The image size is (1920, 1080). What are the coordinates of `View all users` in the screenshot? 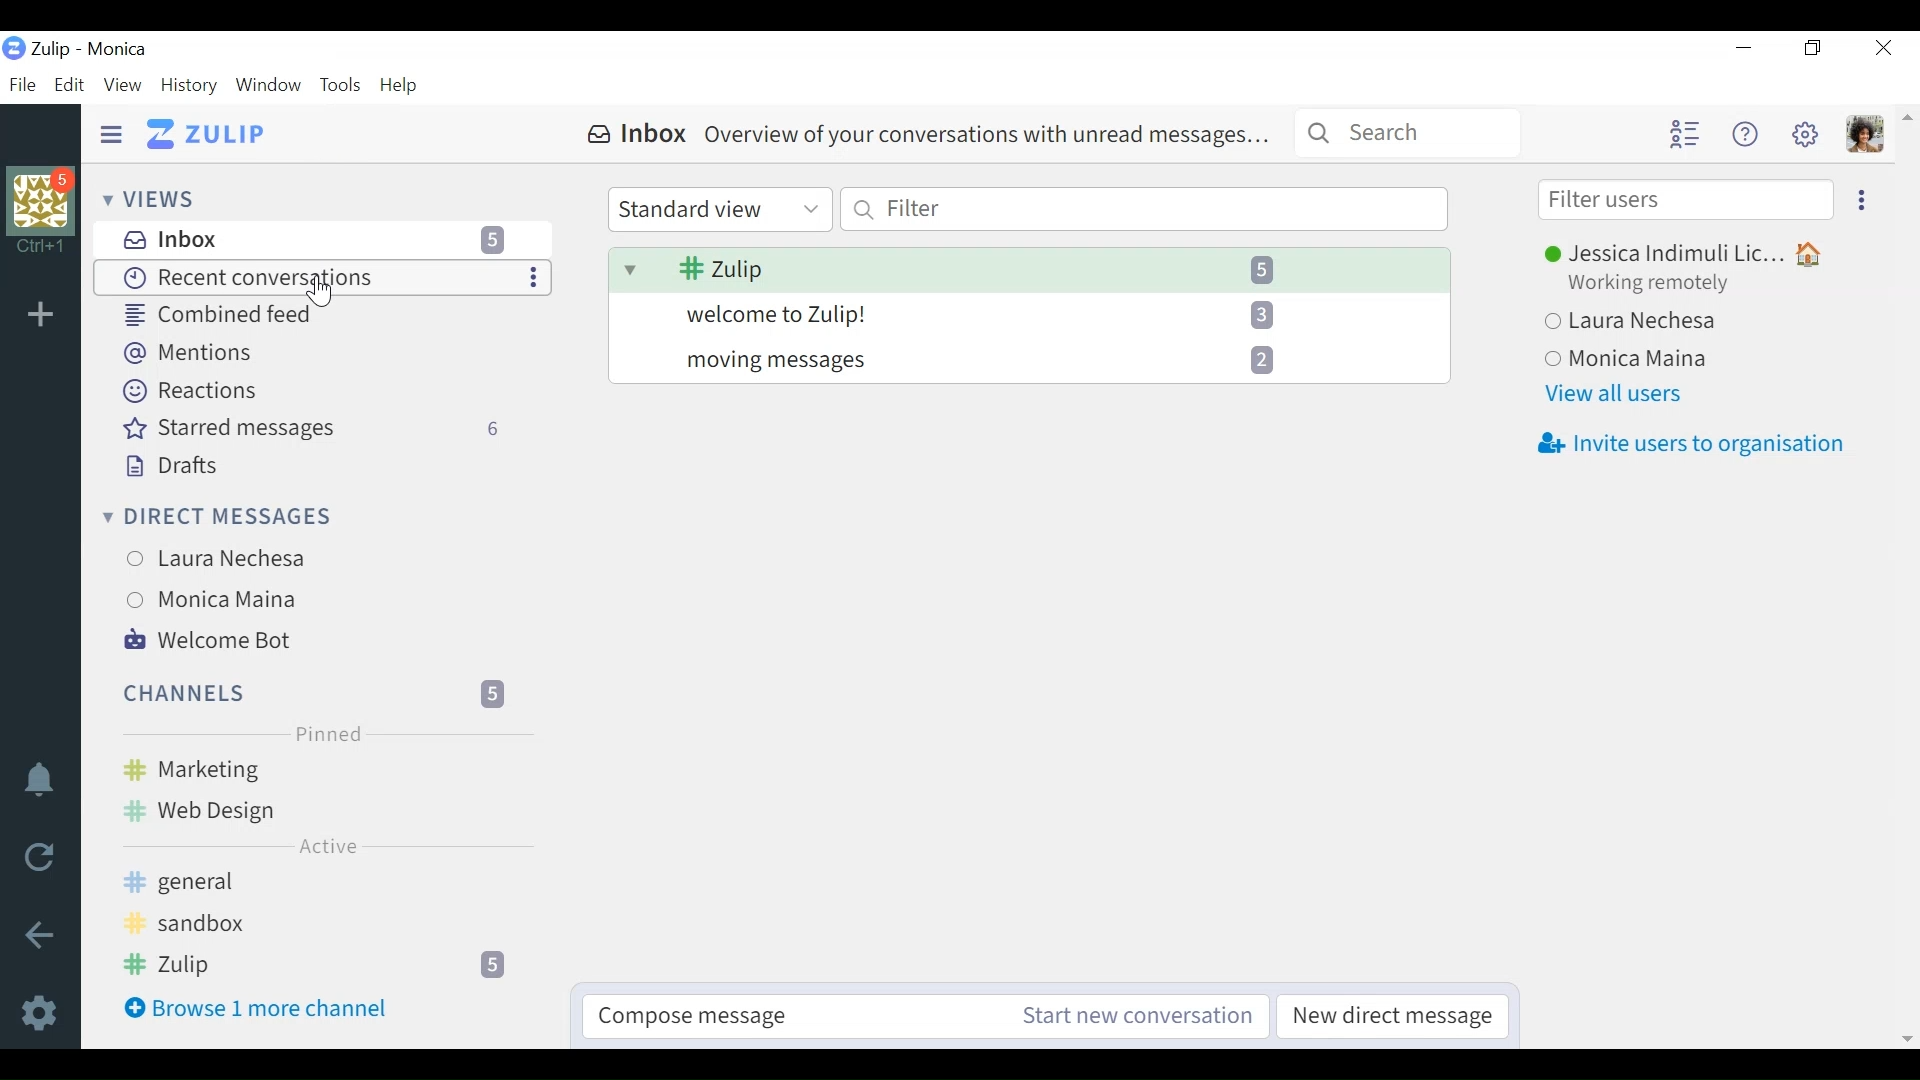 It's located at (1622, 398).